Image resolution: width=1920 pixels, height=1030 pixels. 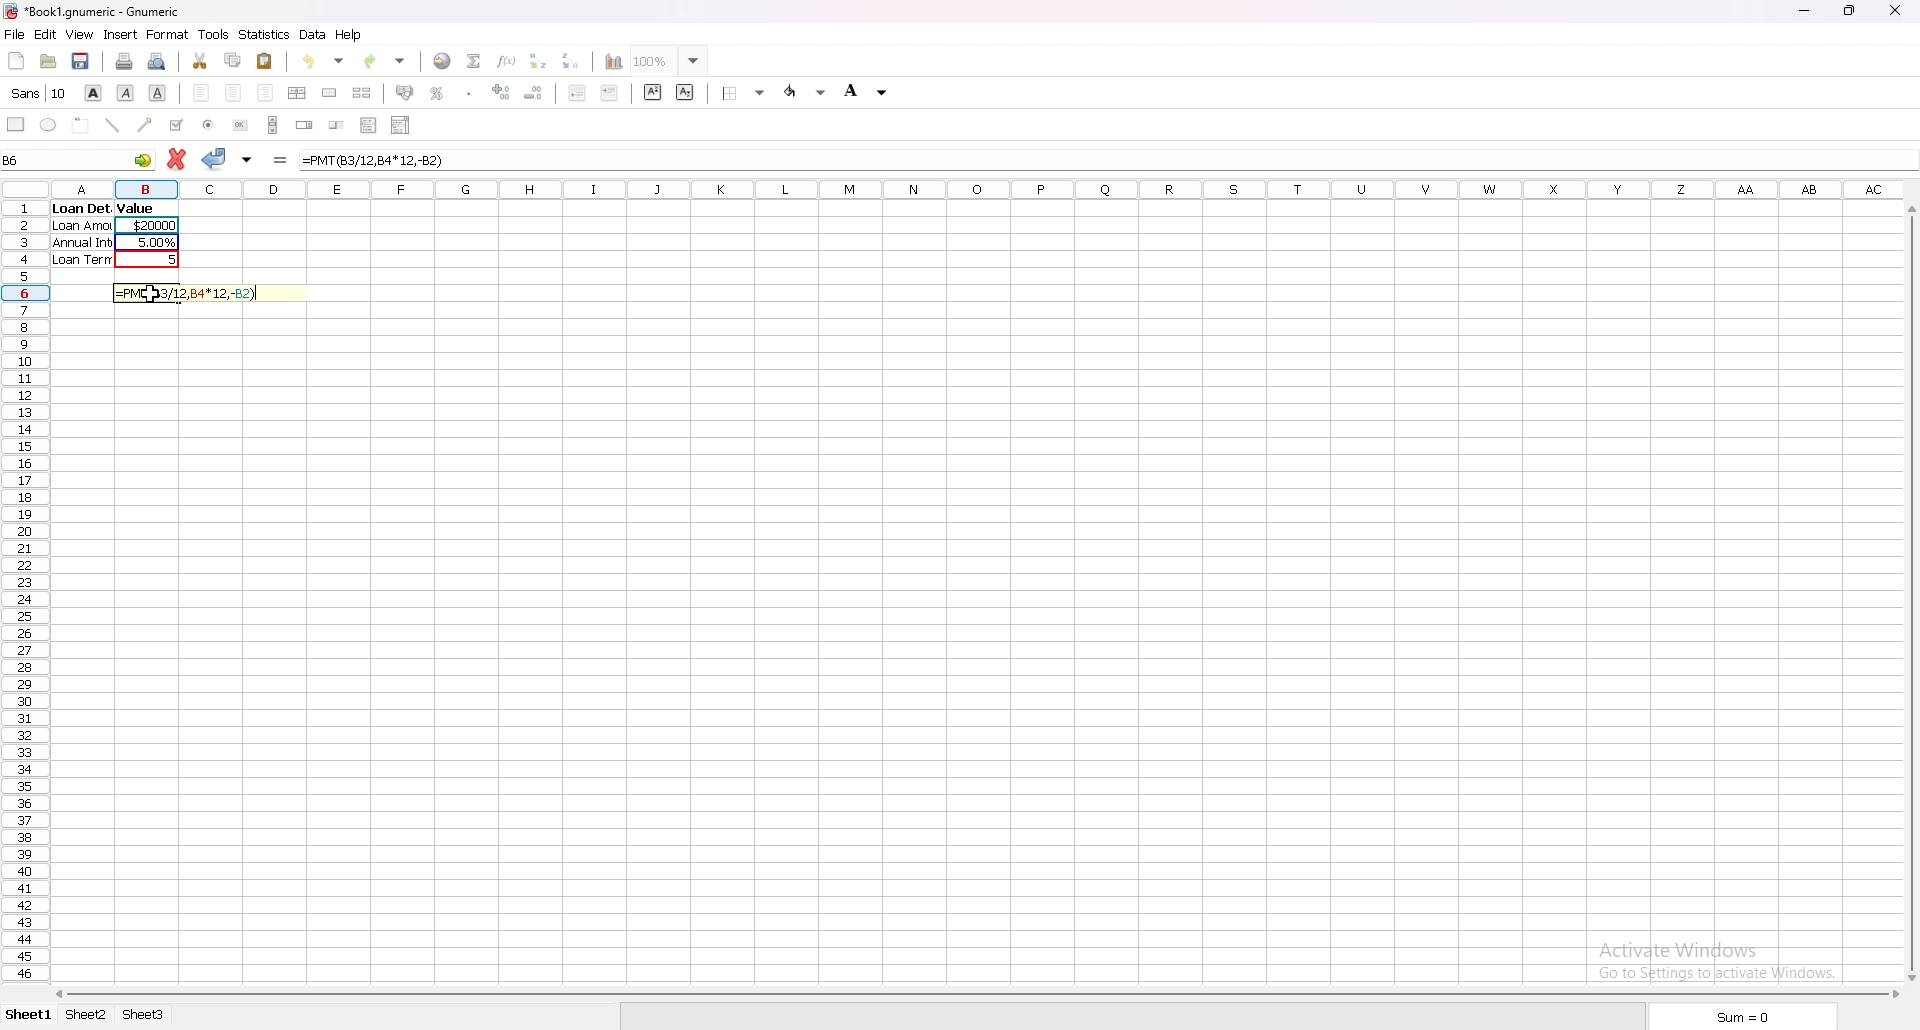 What do you see at coordinates (148, 296) in the screenshot?
I see `cursor` at bounding box center [148, 296].